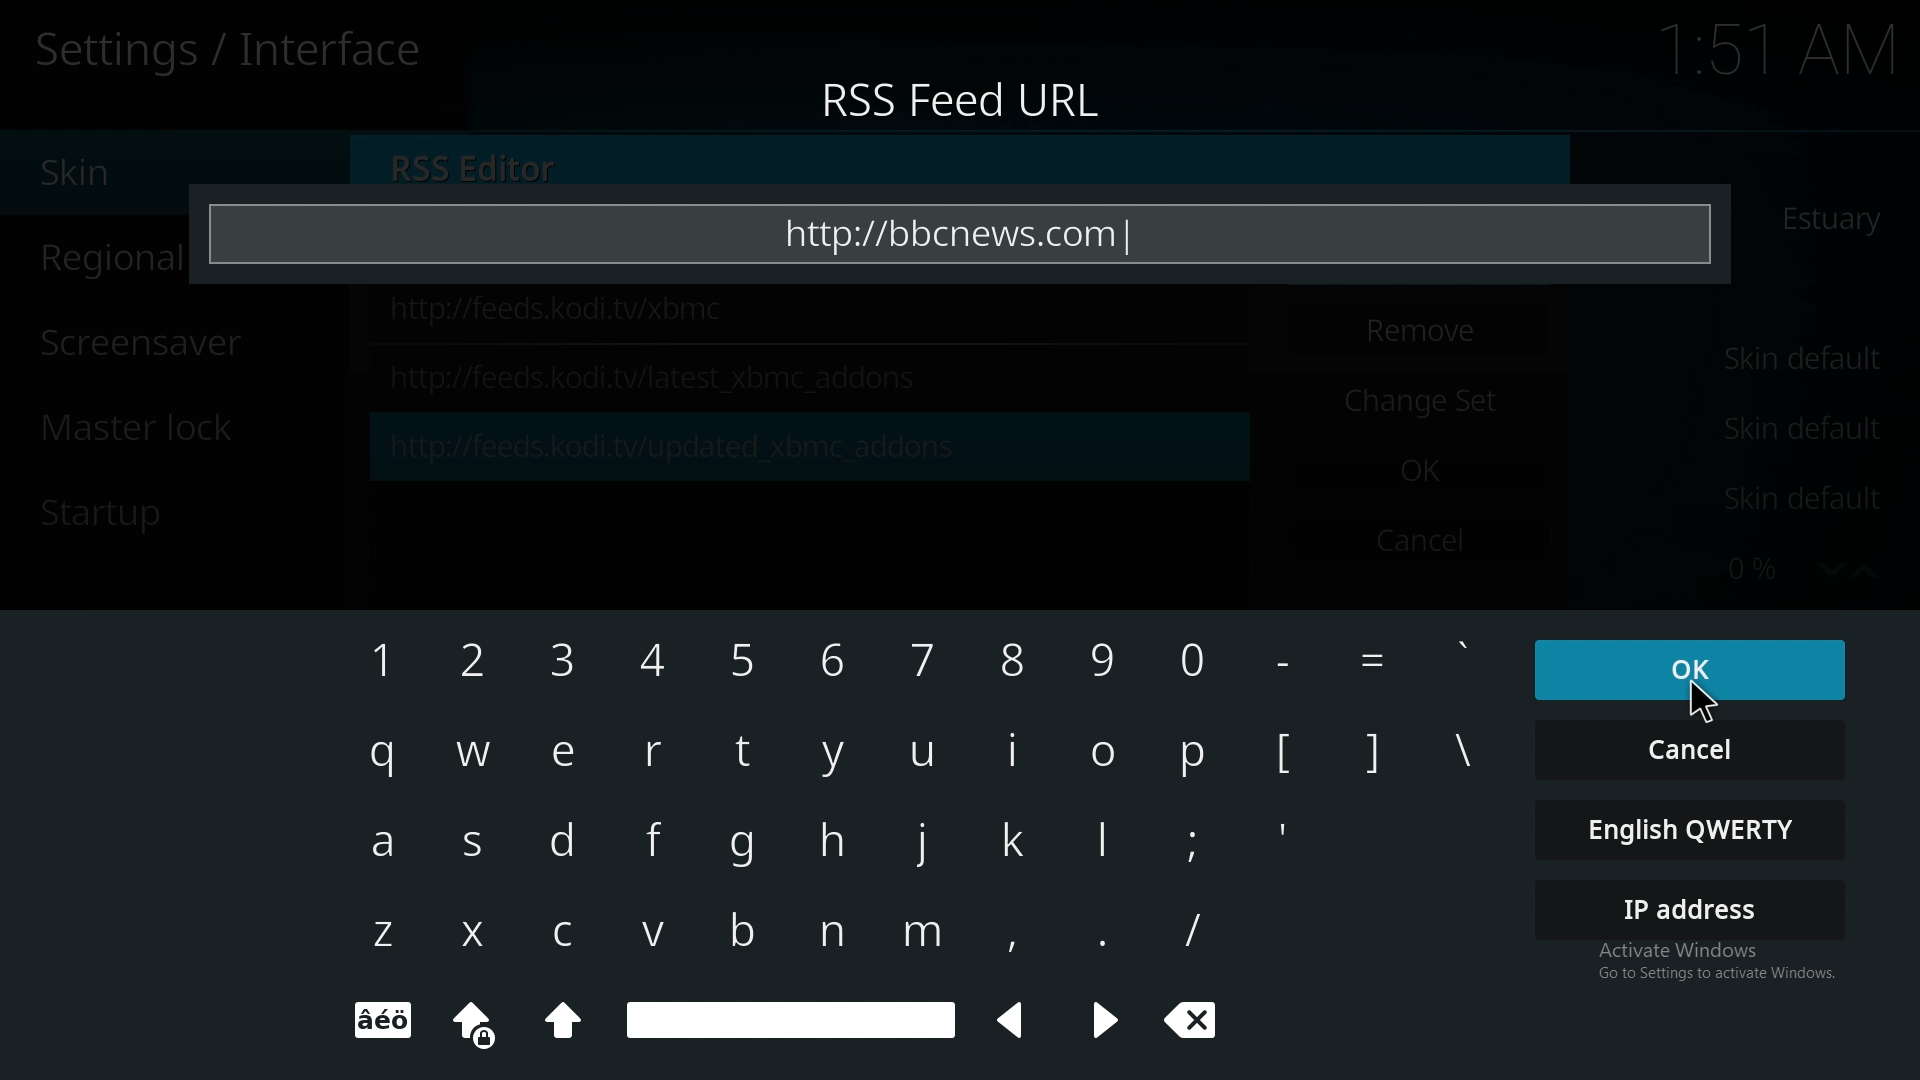 The image size is (1920, 1080). What do you see at coordinates (466, 933) in the screenshot?
I see `x` at bounding box center [466, 933].